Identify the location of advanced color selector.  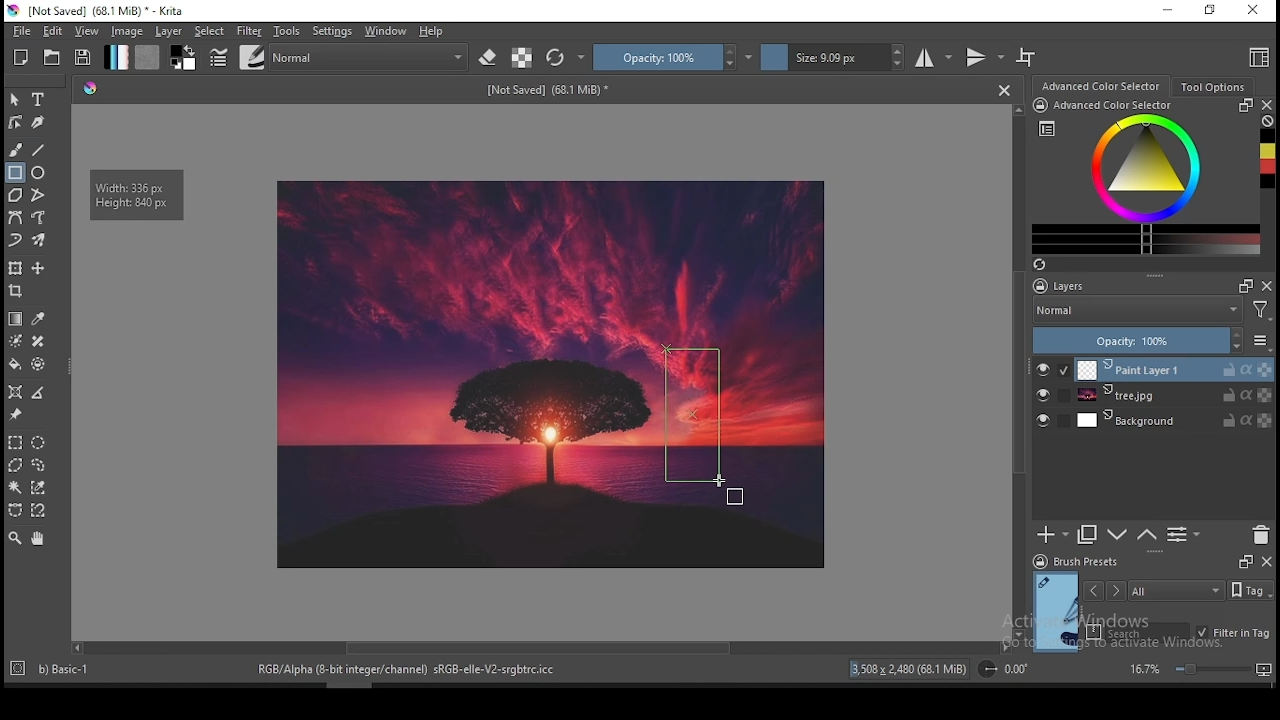
(1146, 177).